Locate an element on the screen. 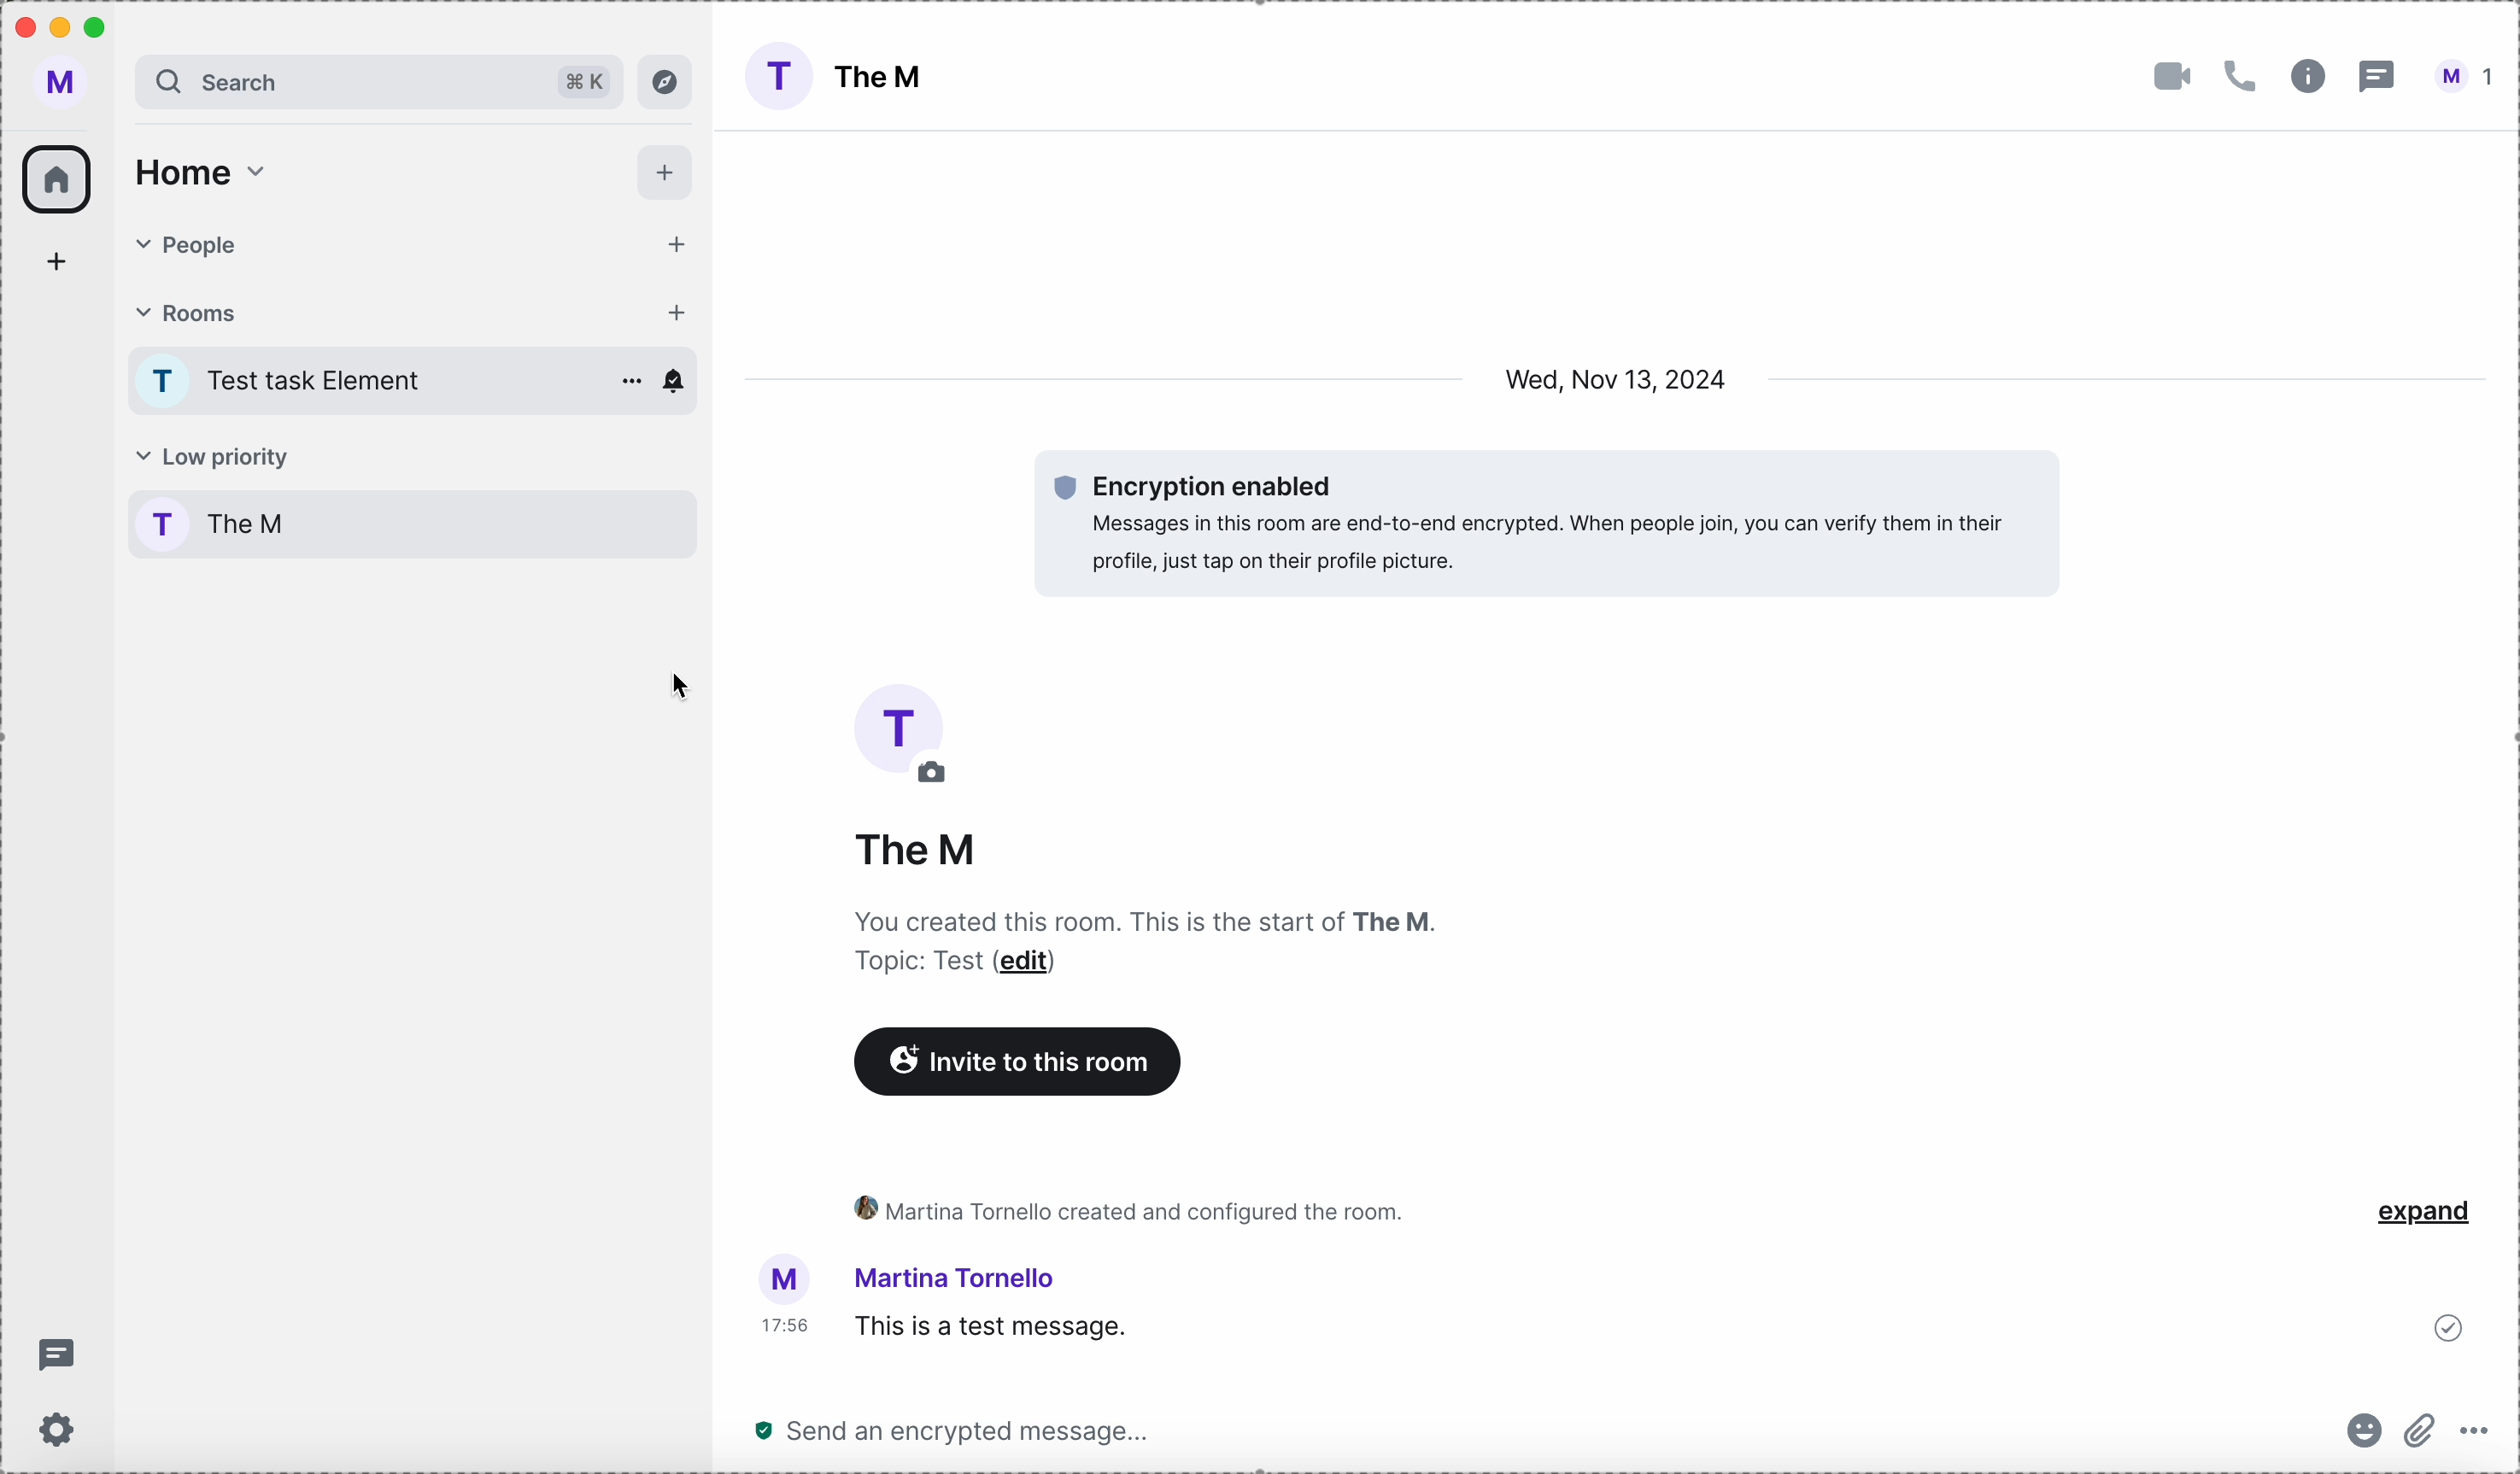  picture profile is located at coordinates (784, 1278).